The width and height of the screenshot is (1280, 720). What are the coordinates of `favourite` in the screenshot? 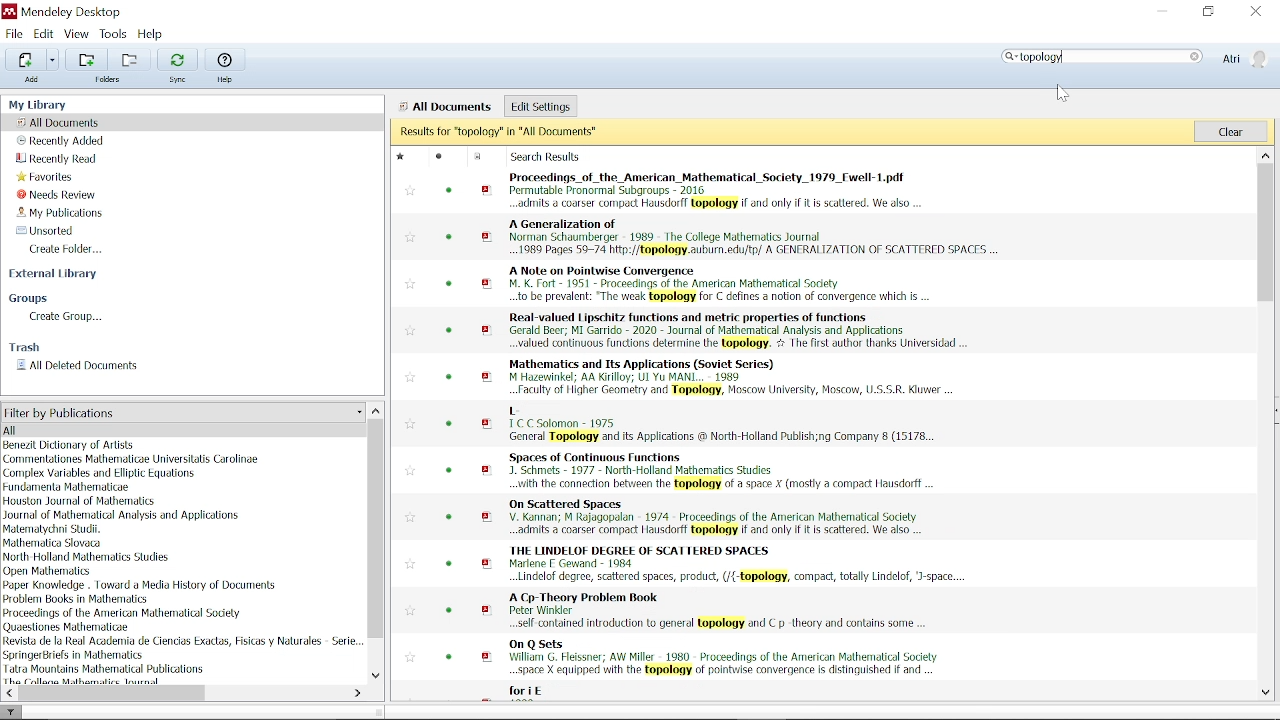 It's located at (400, 157).